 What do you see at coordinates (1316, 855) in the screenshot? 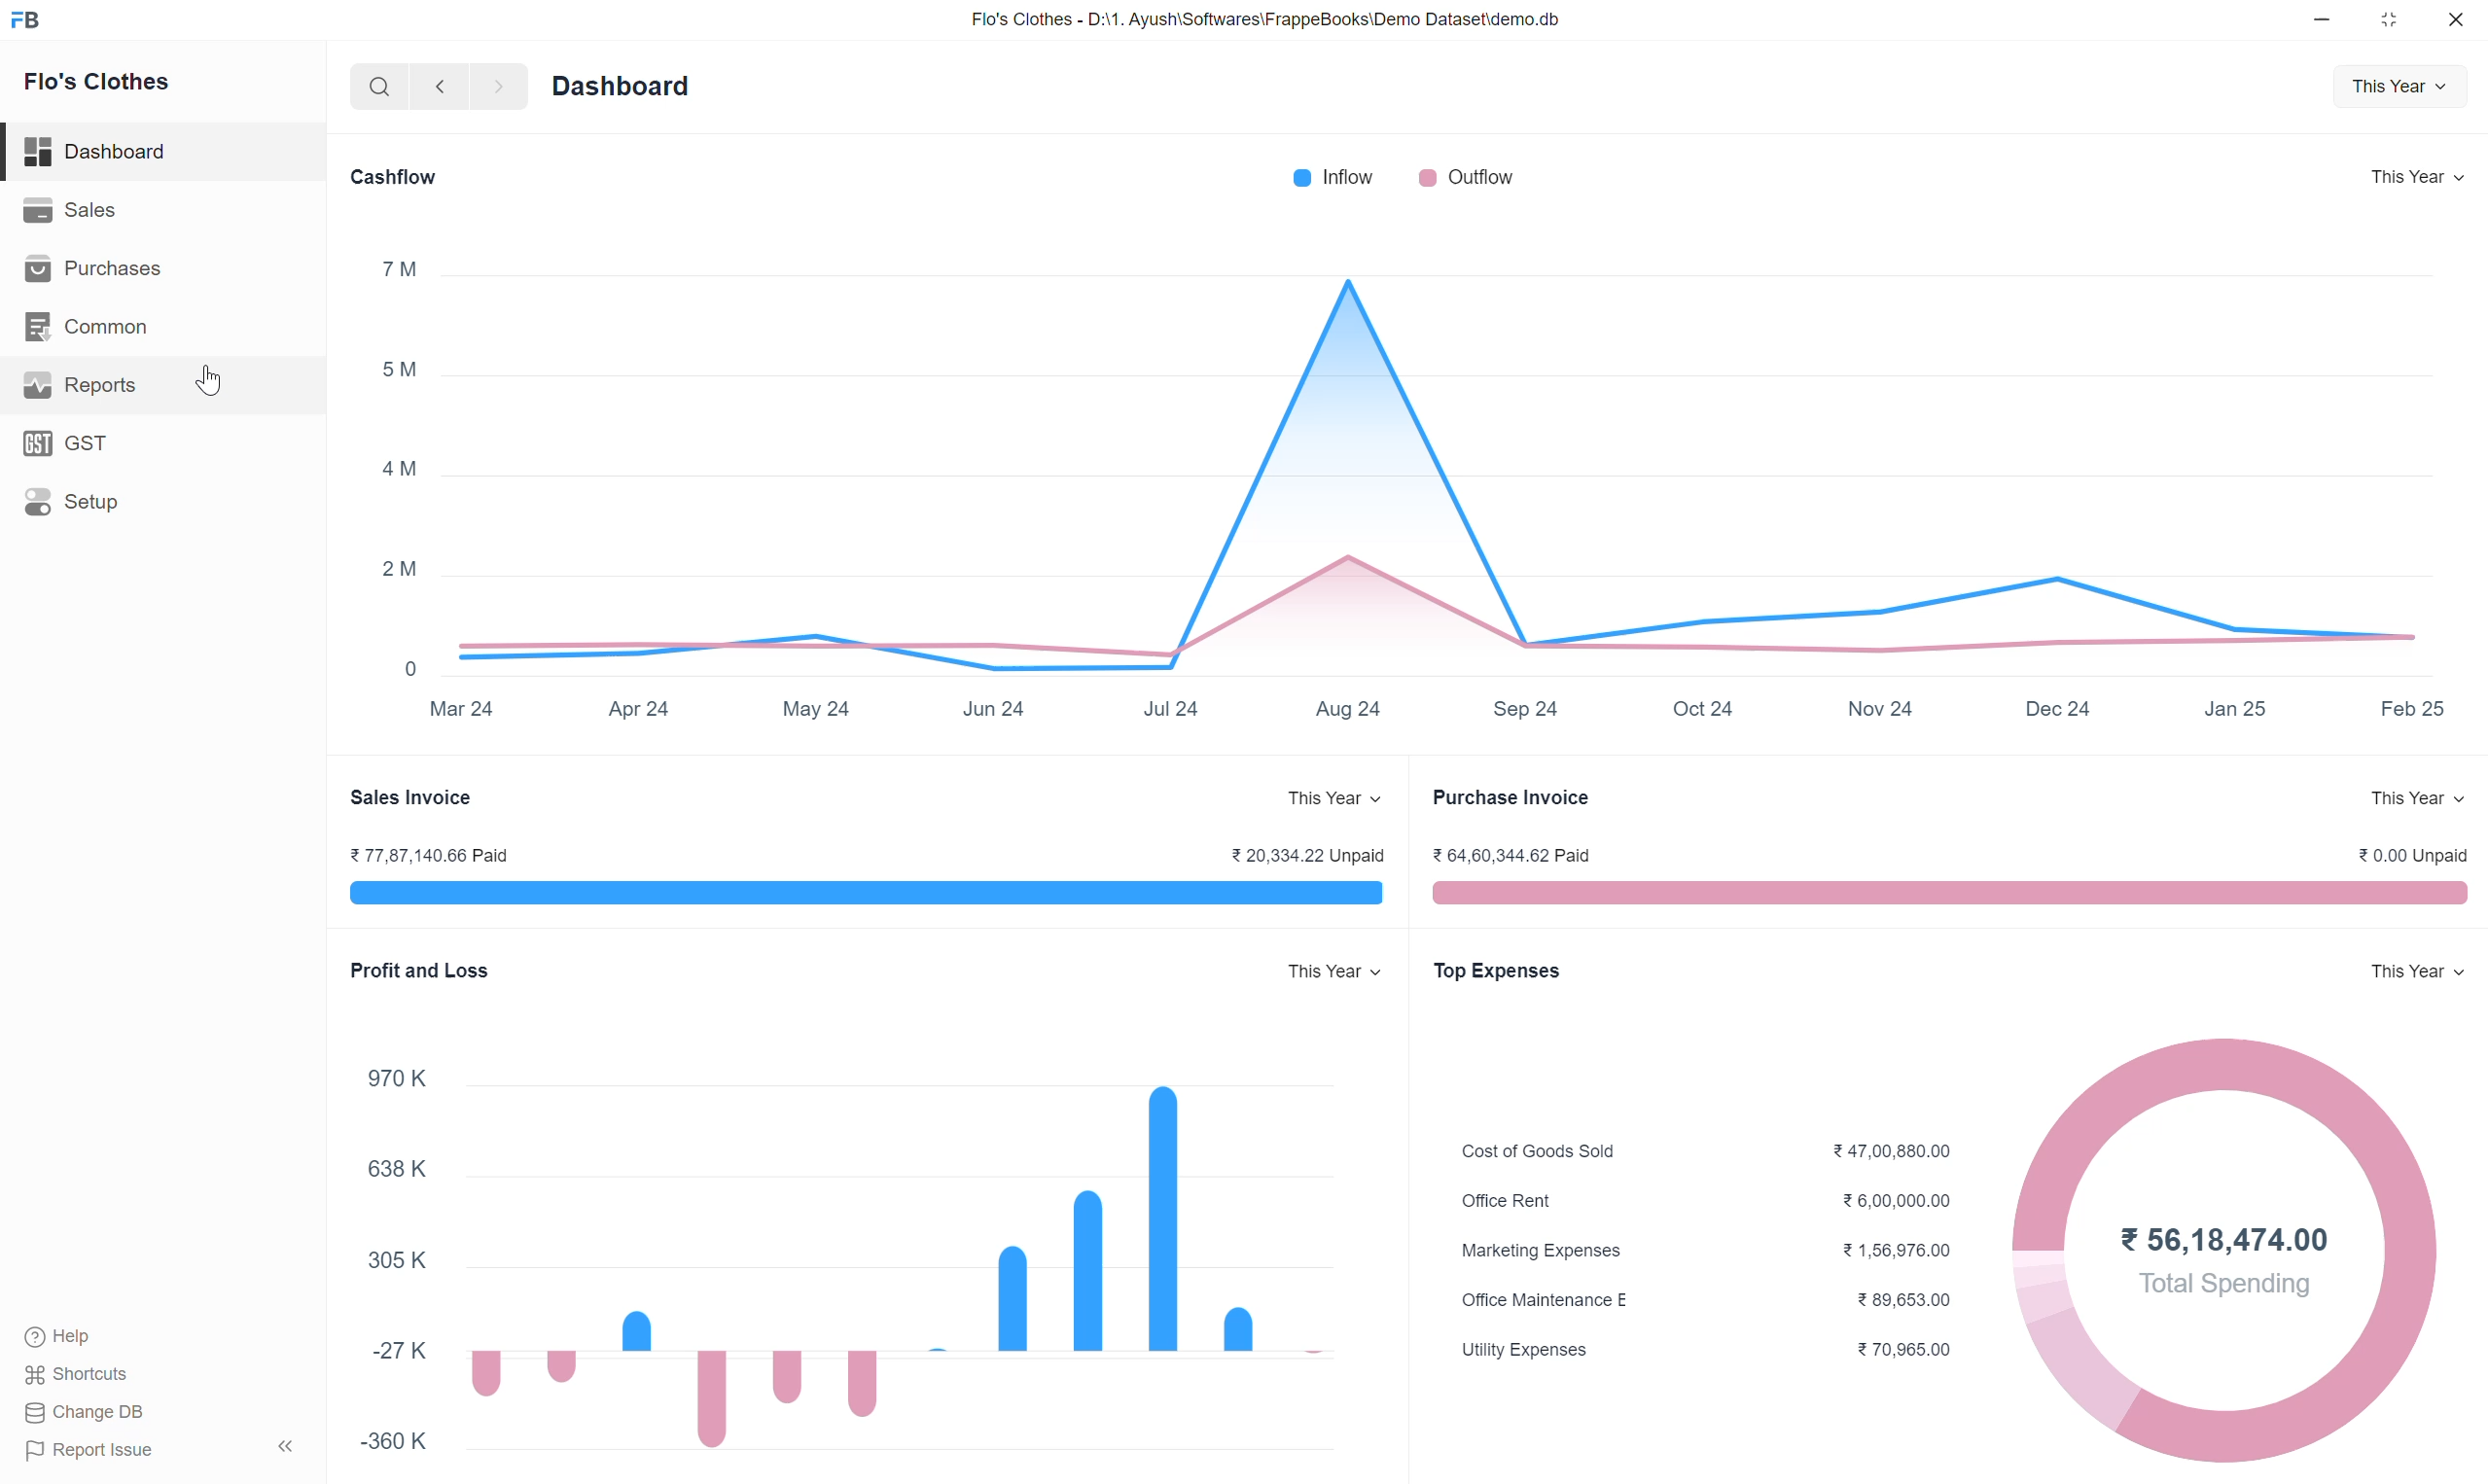
I see `20,334.22 Unpaid` at bounding box center [1316, 855].